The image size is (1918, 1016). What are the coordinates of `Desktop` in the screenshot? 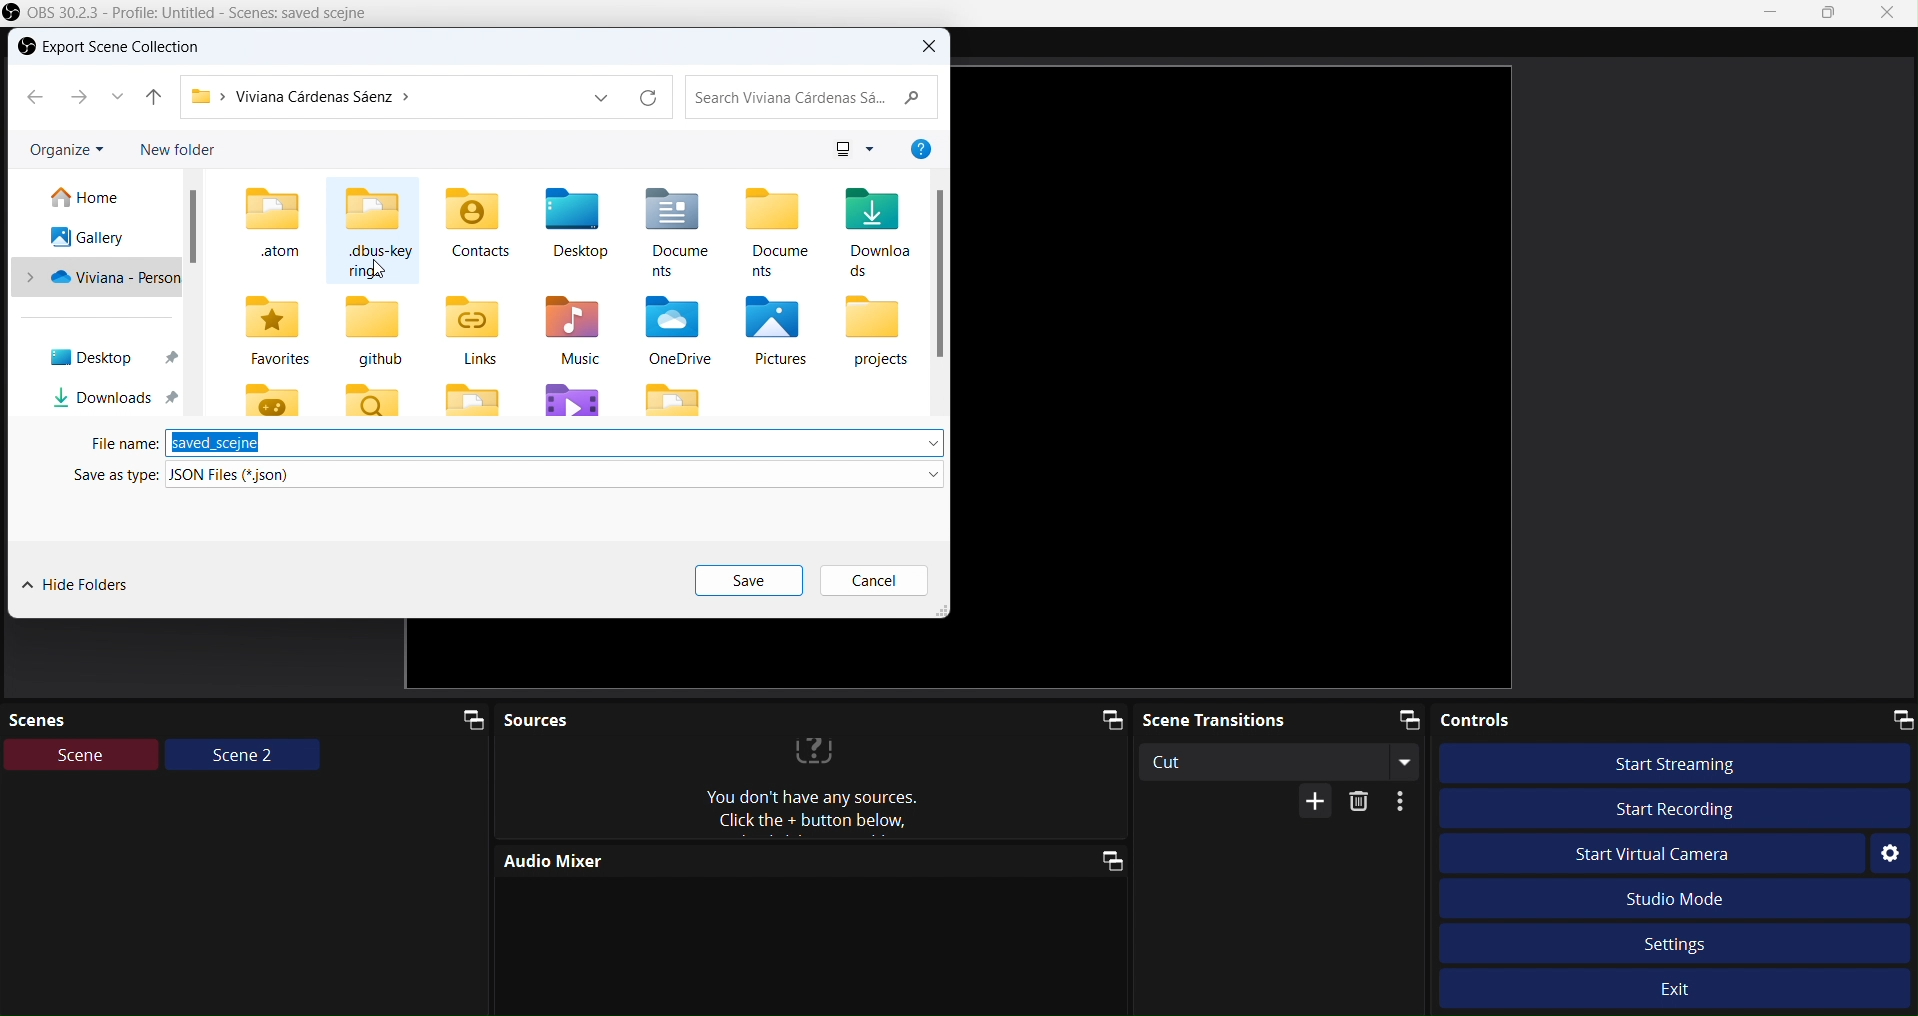 It's located at (578, 222).